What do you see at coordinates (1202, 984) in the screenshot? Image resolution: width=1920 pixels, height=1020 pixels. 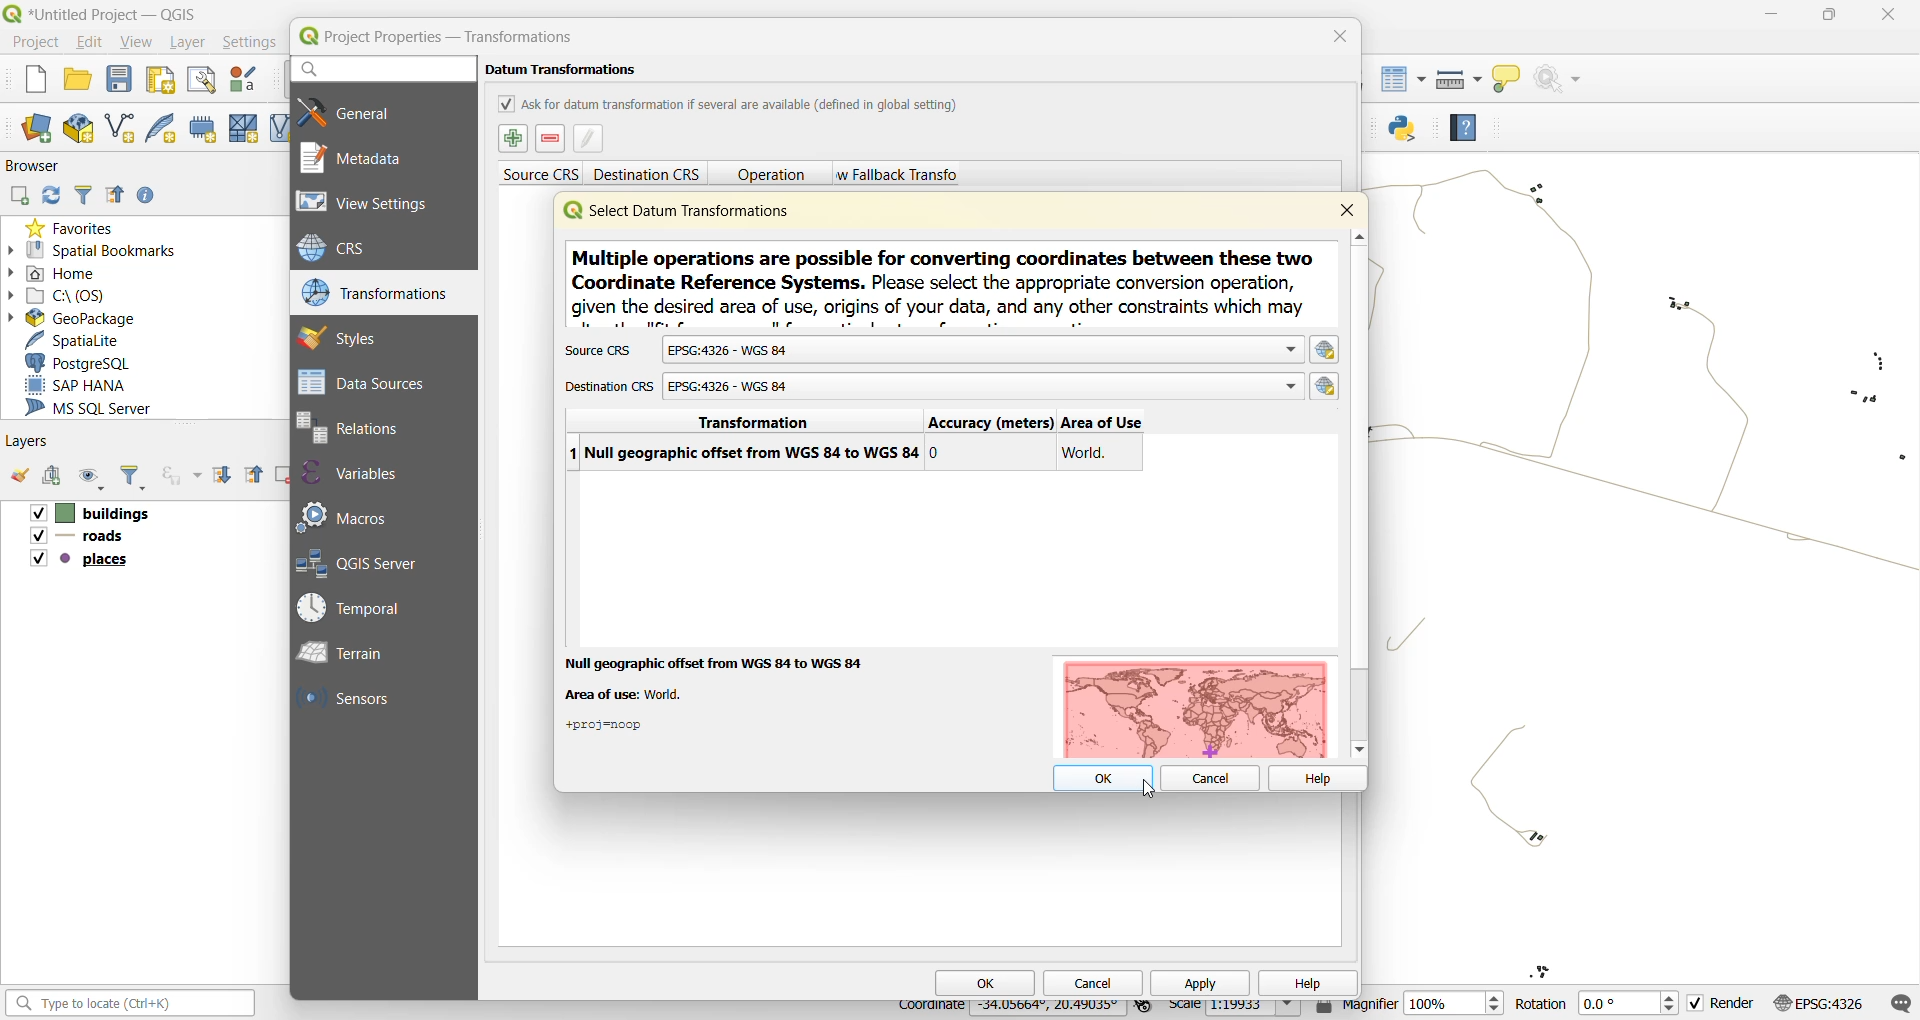 I see `apply` at bounding box center [1202, 984].